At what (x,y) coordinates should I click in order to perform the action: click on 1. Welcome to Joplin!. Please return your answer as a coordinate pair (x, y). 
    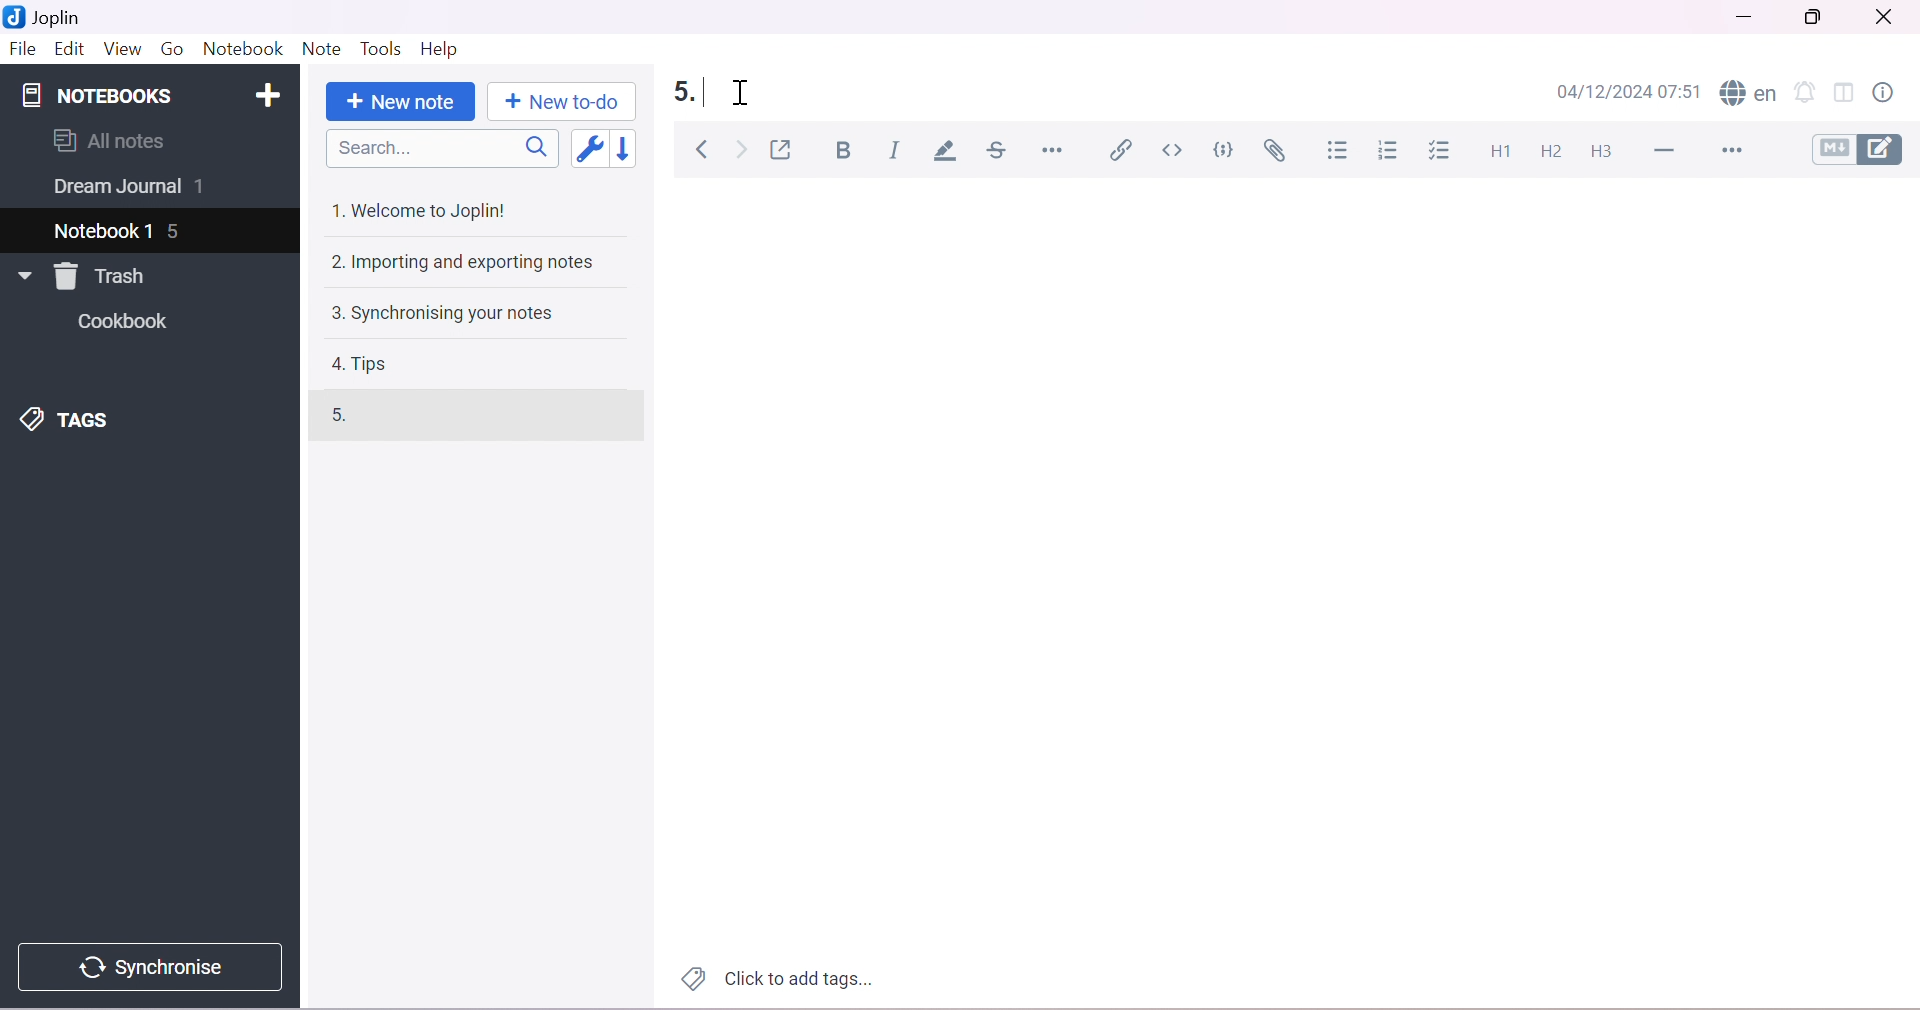
    Looking at the image, I should click on (425, 209).